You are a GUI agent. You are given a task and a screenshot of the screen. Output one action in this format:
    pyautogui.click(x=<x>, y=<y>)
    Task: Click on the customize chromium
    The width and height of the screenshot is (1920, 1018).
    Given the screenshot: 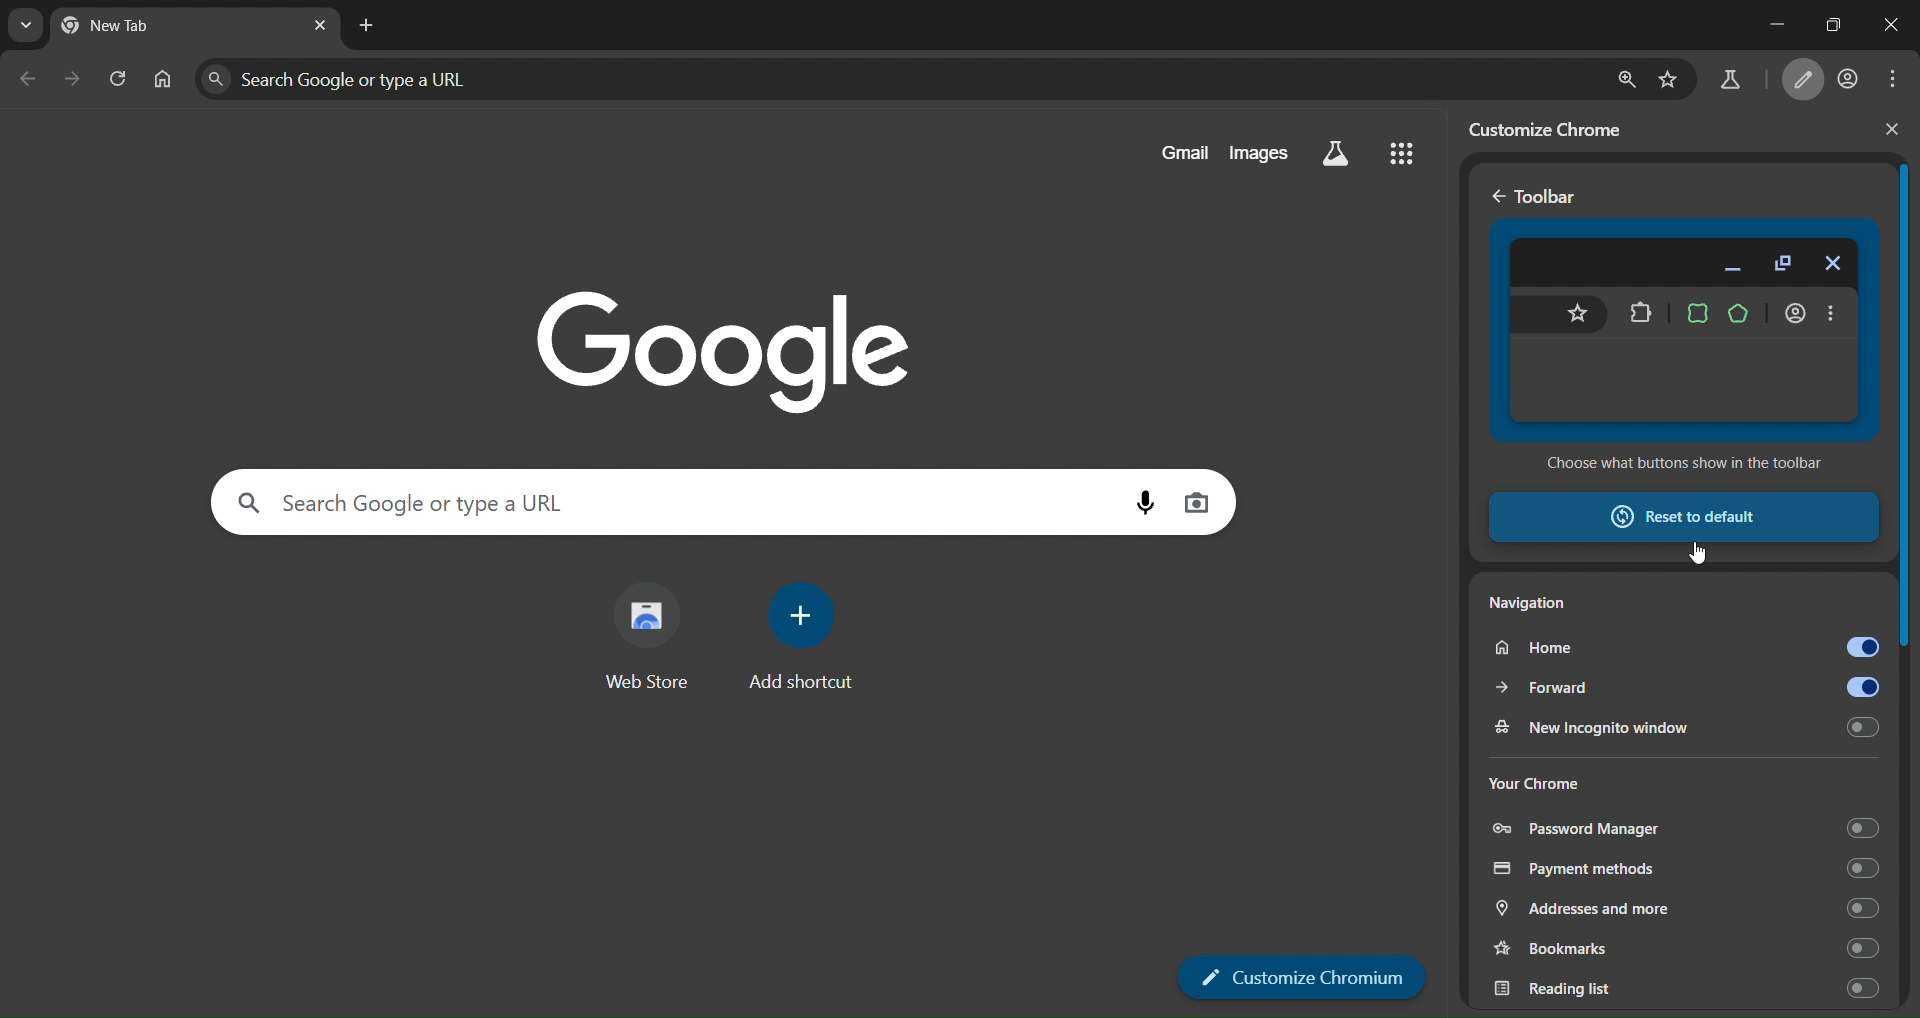 What is the action you would take?
    pyautogui.click(x=1303, y=977)
    